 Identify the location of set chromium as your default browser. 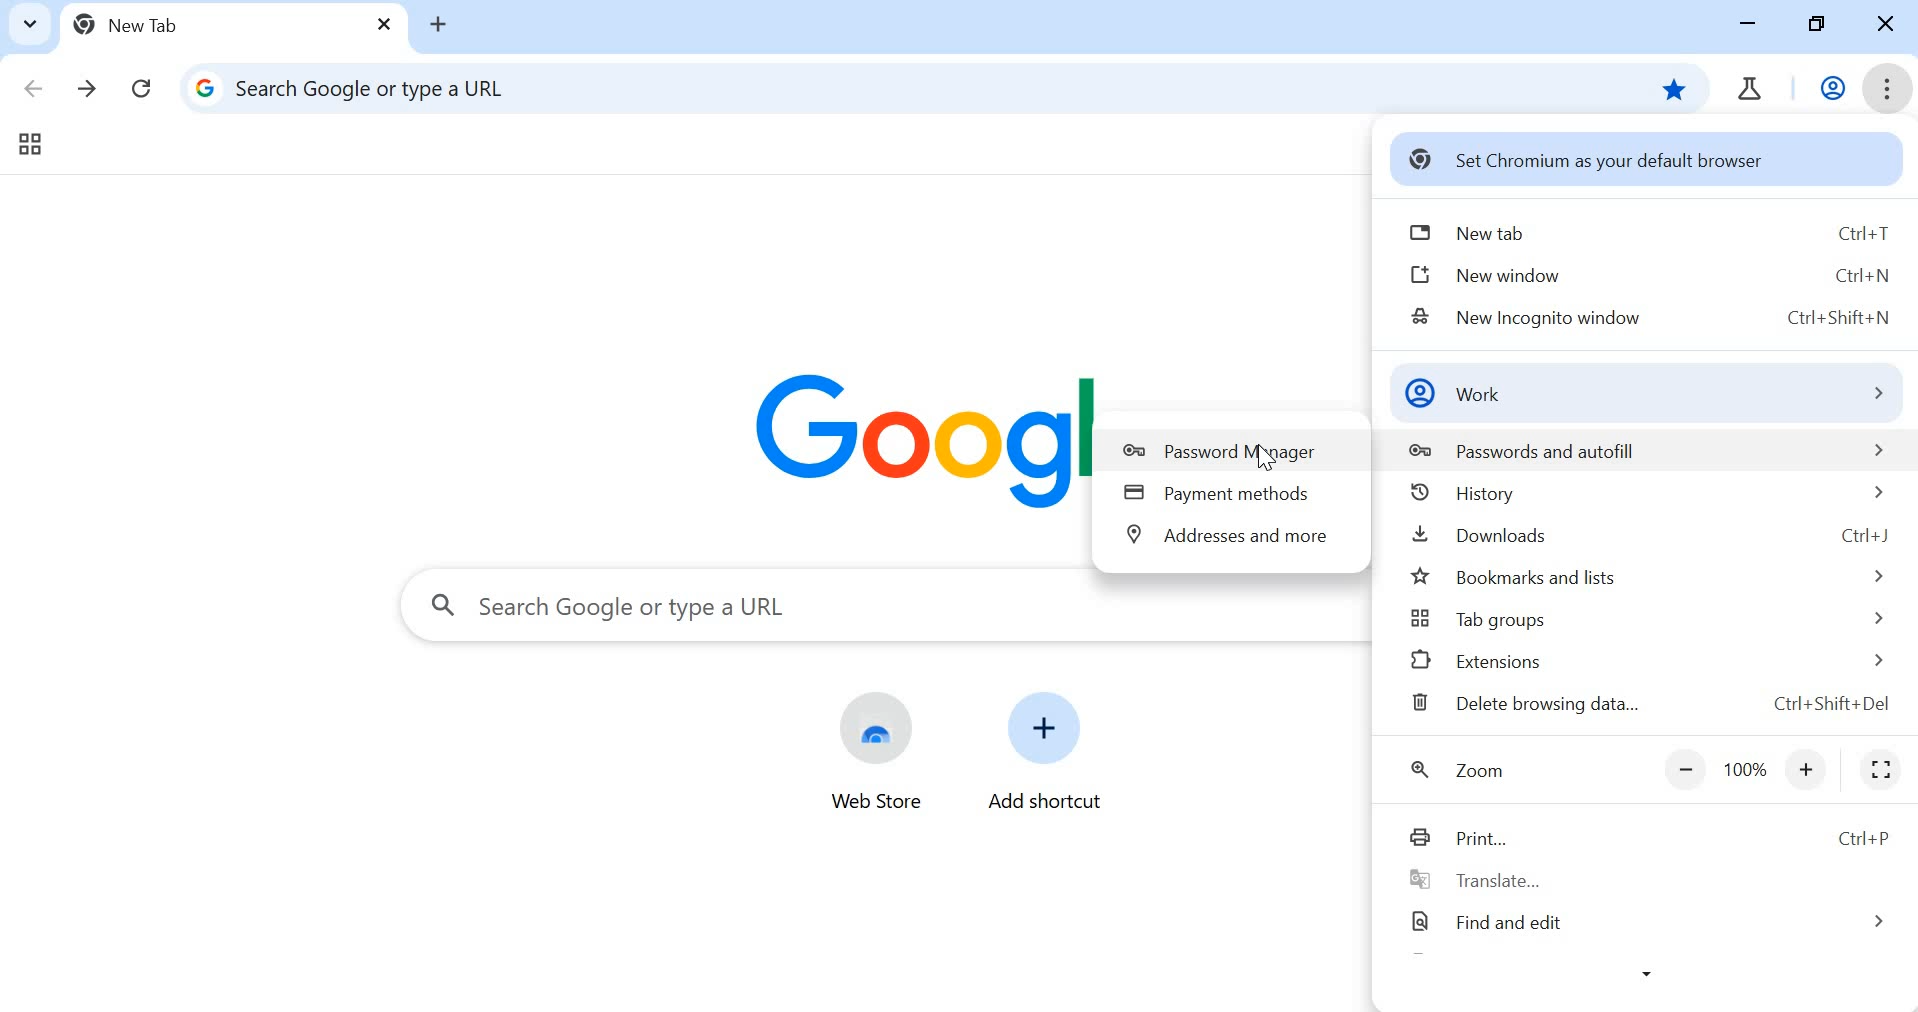
(1618, 161).